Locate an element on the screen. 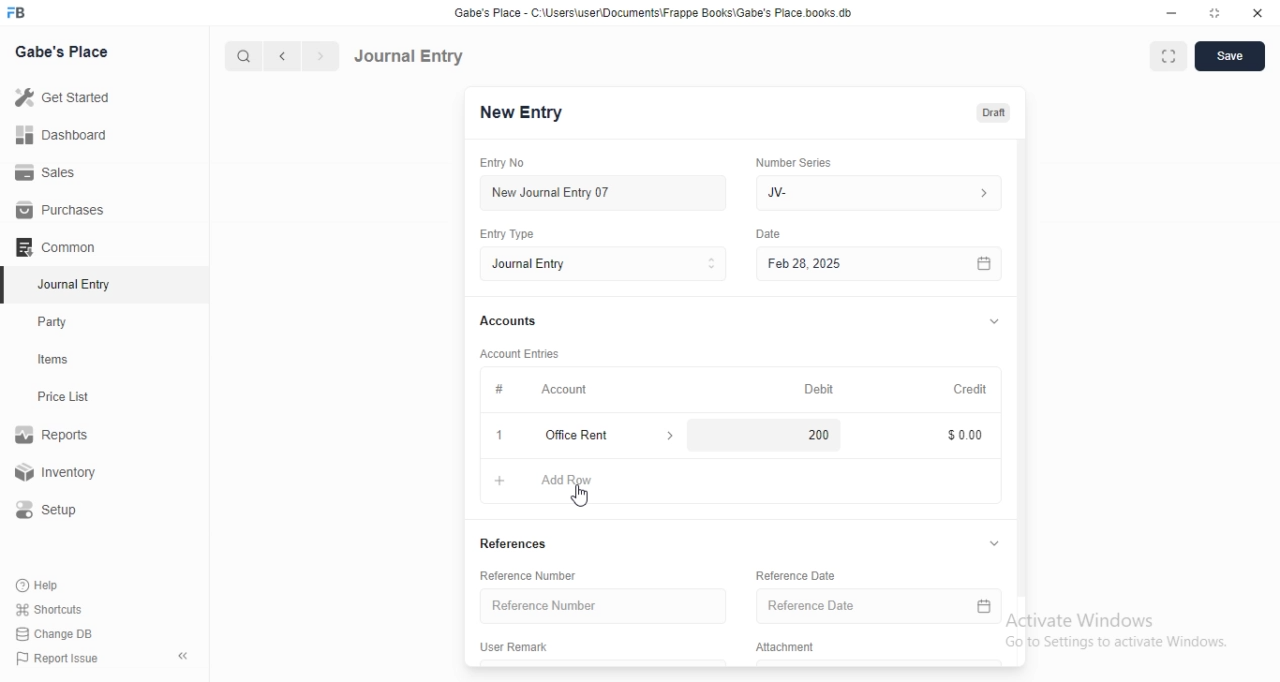 The height and width of the screenshot is (682, 1280). Price List is located at coordinates (62, 397).